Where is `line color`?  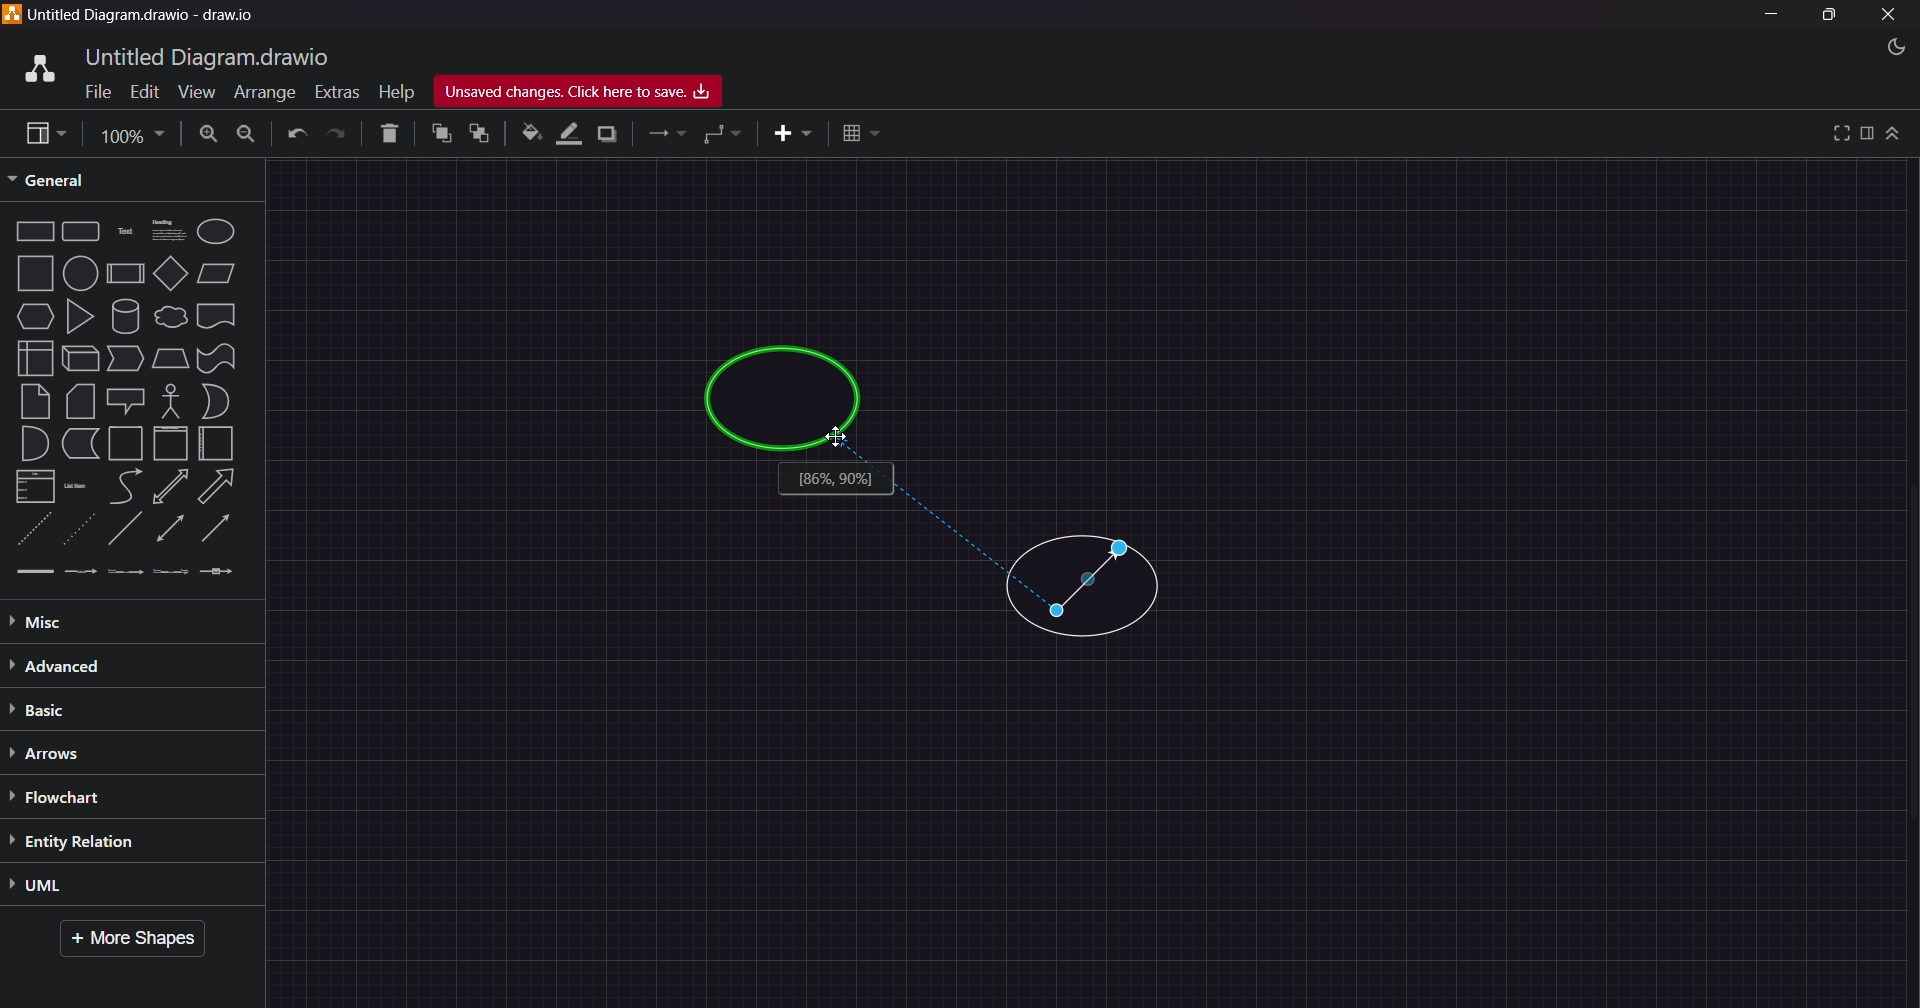 line color is located at coordinates (569, 133).